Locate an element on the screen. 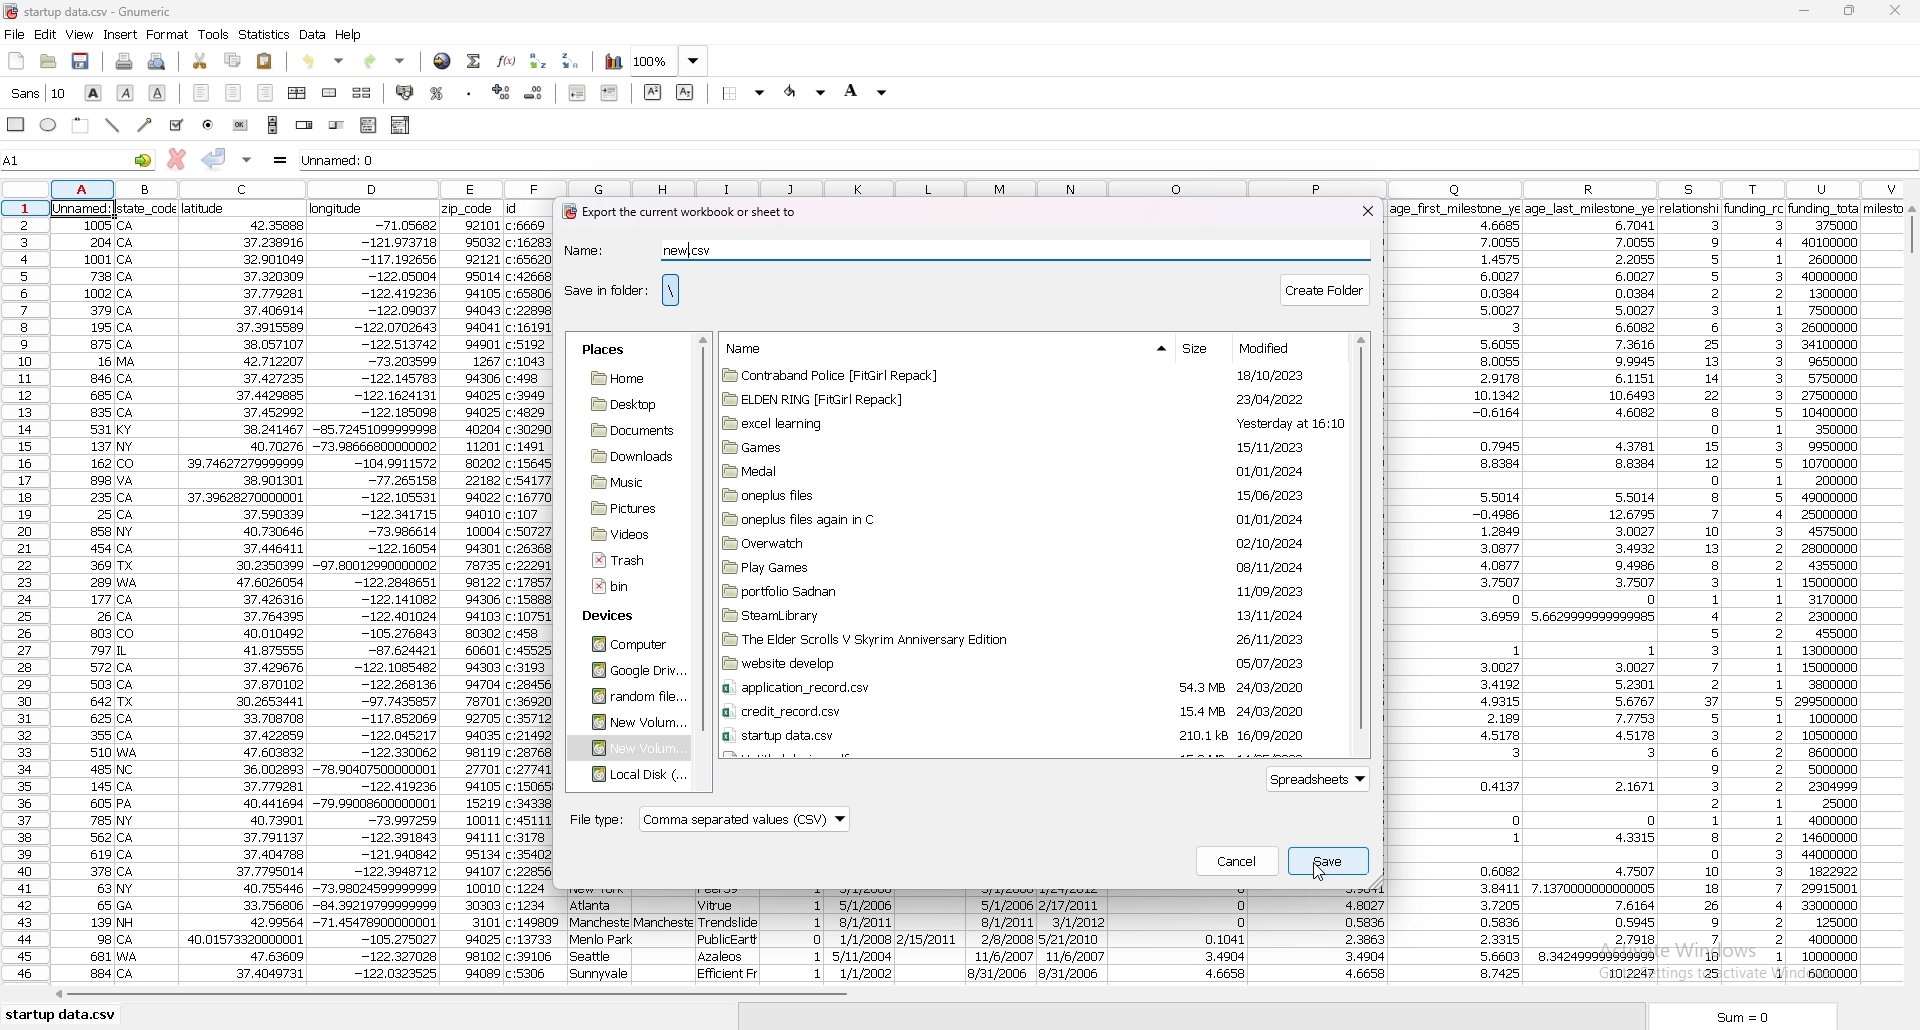  list is located at coordinates (368, 125).